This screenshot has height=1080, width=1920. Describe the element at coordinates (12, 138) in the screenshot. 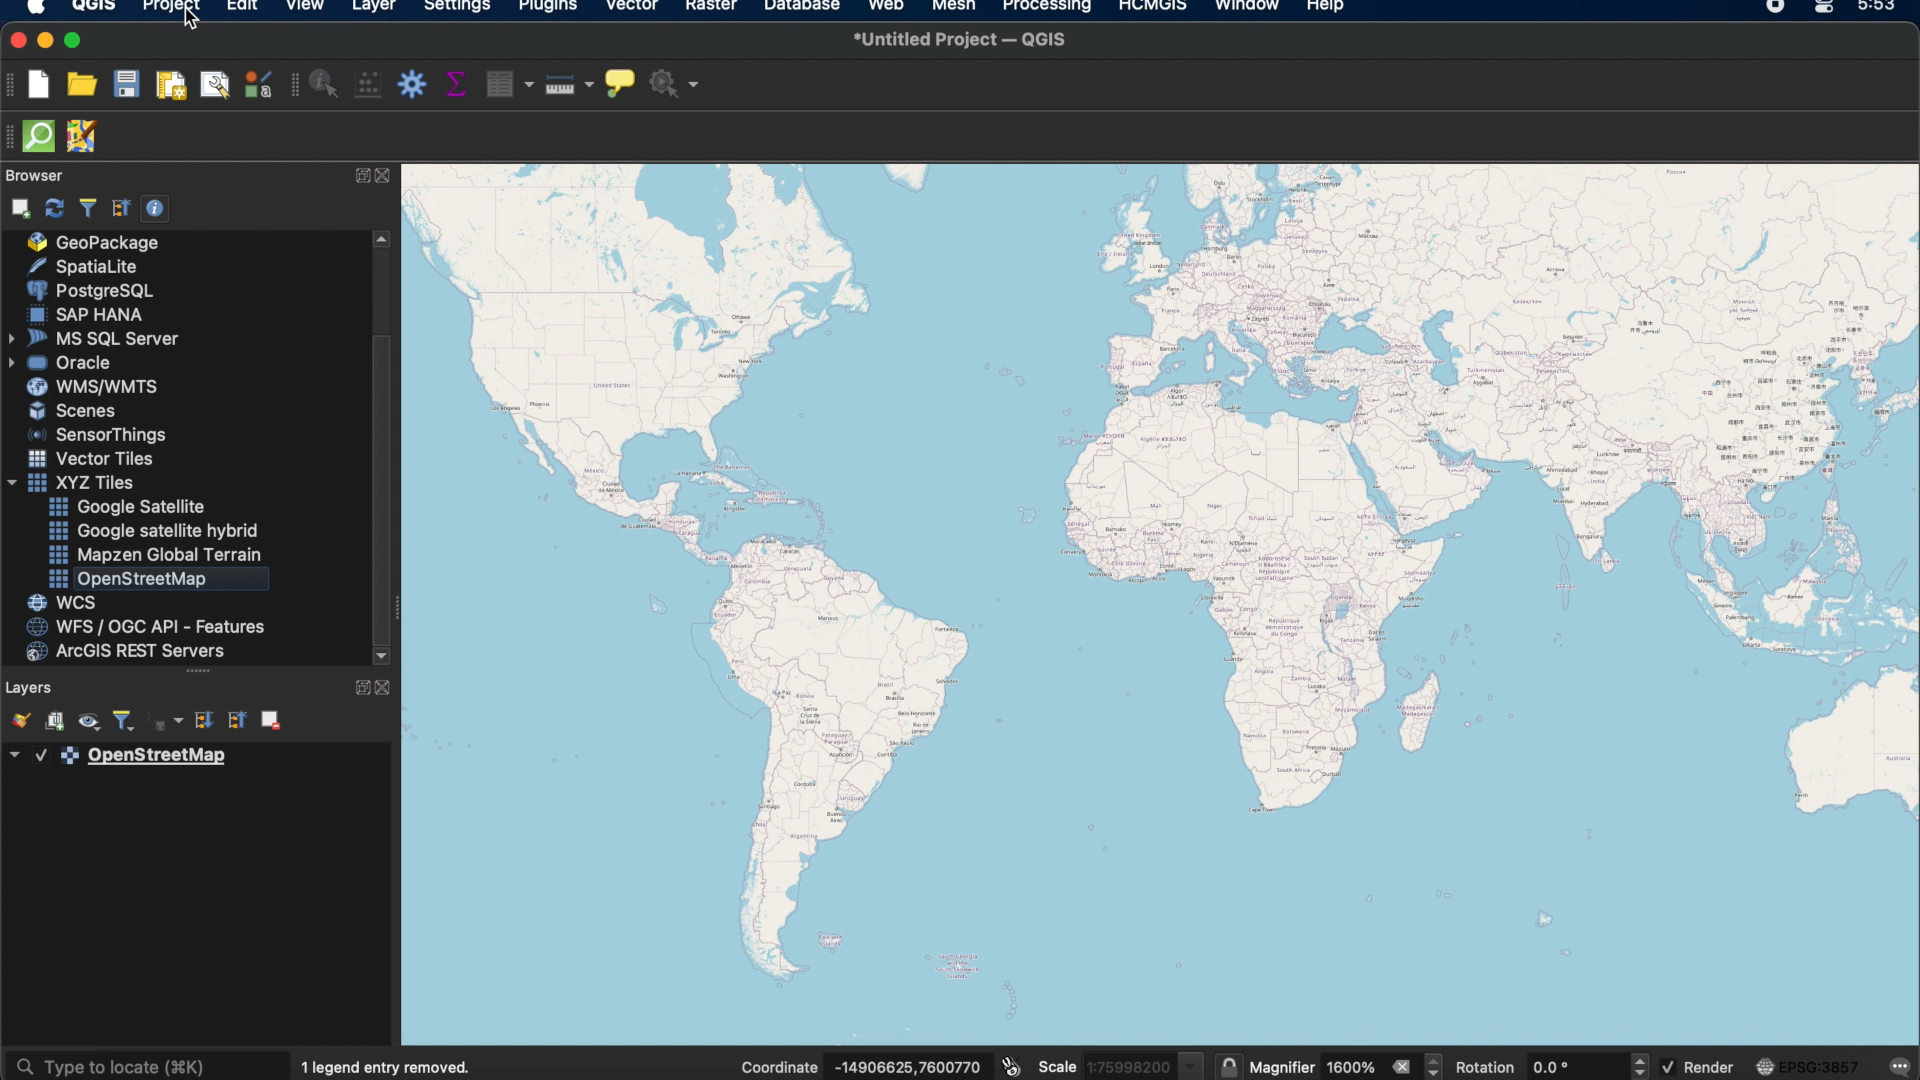

I see `hidden toolbar` at that location.